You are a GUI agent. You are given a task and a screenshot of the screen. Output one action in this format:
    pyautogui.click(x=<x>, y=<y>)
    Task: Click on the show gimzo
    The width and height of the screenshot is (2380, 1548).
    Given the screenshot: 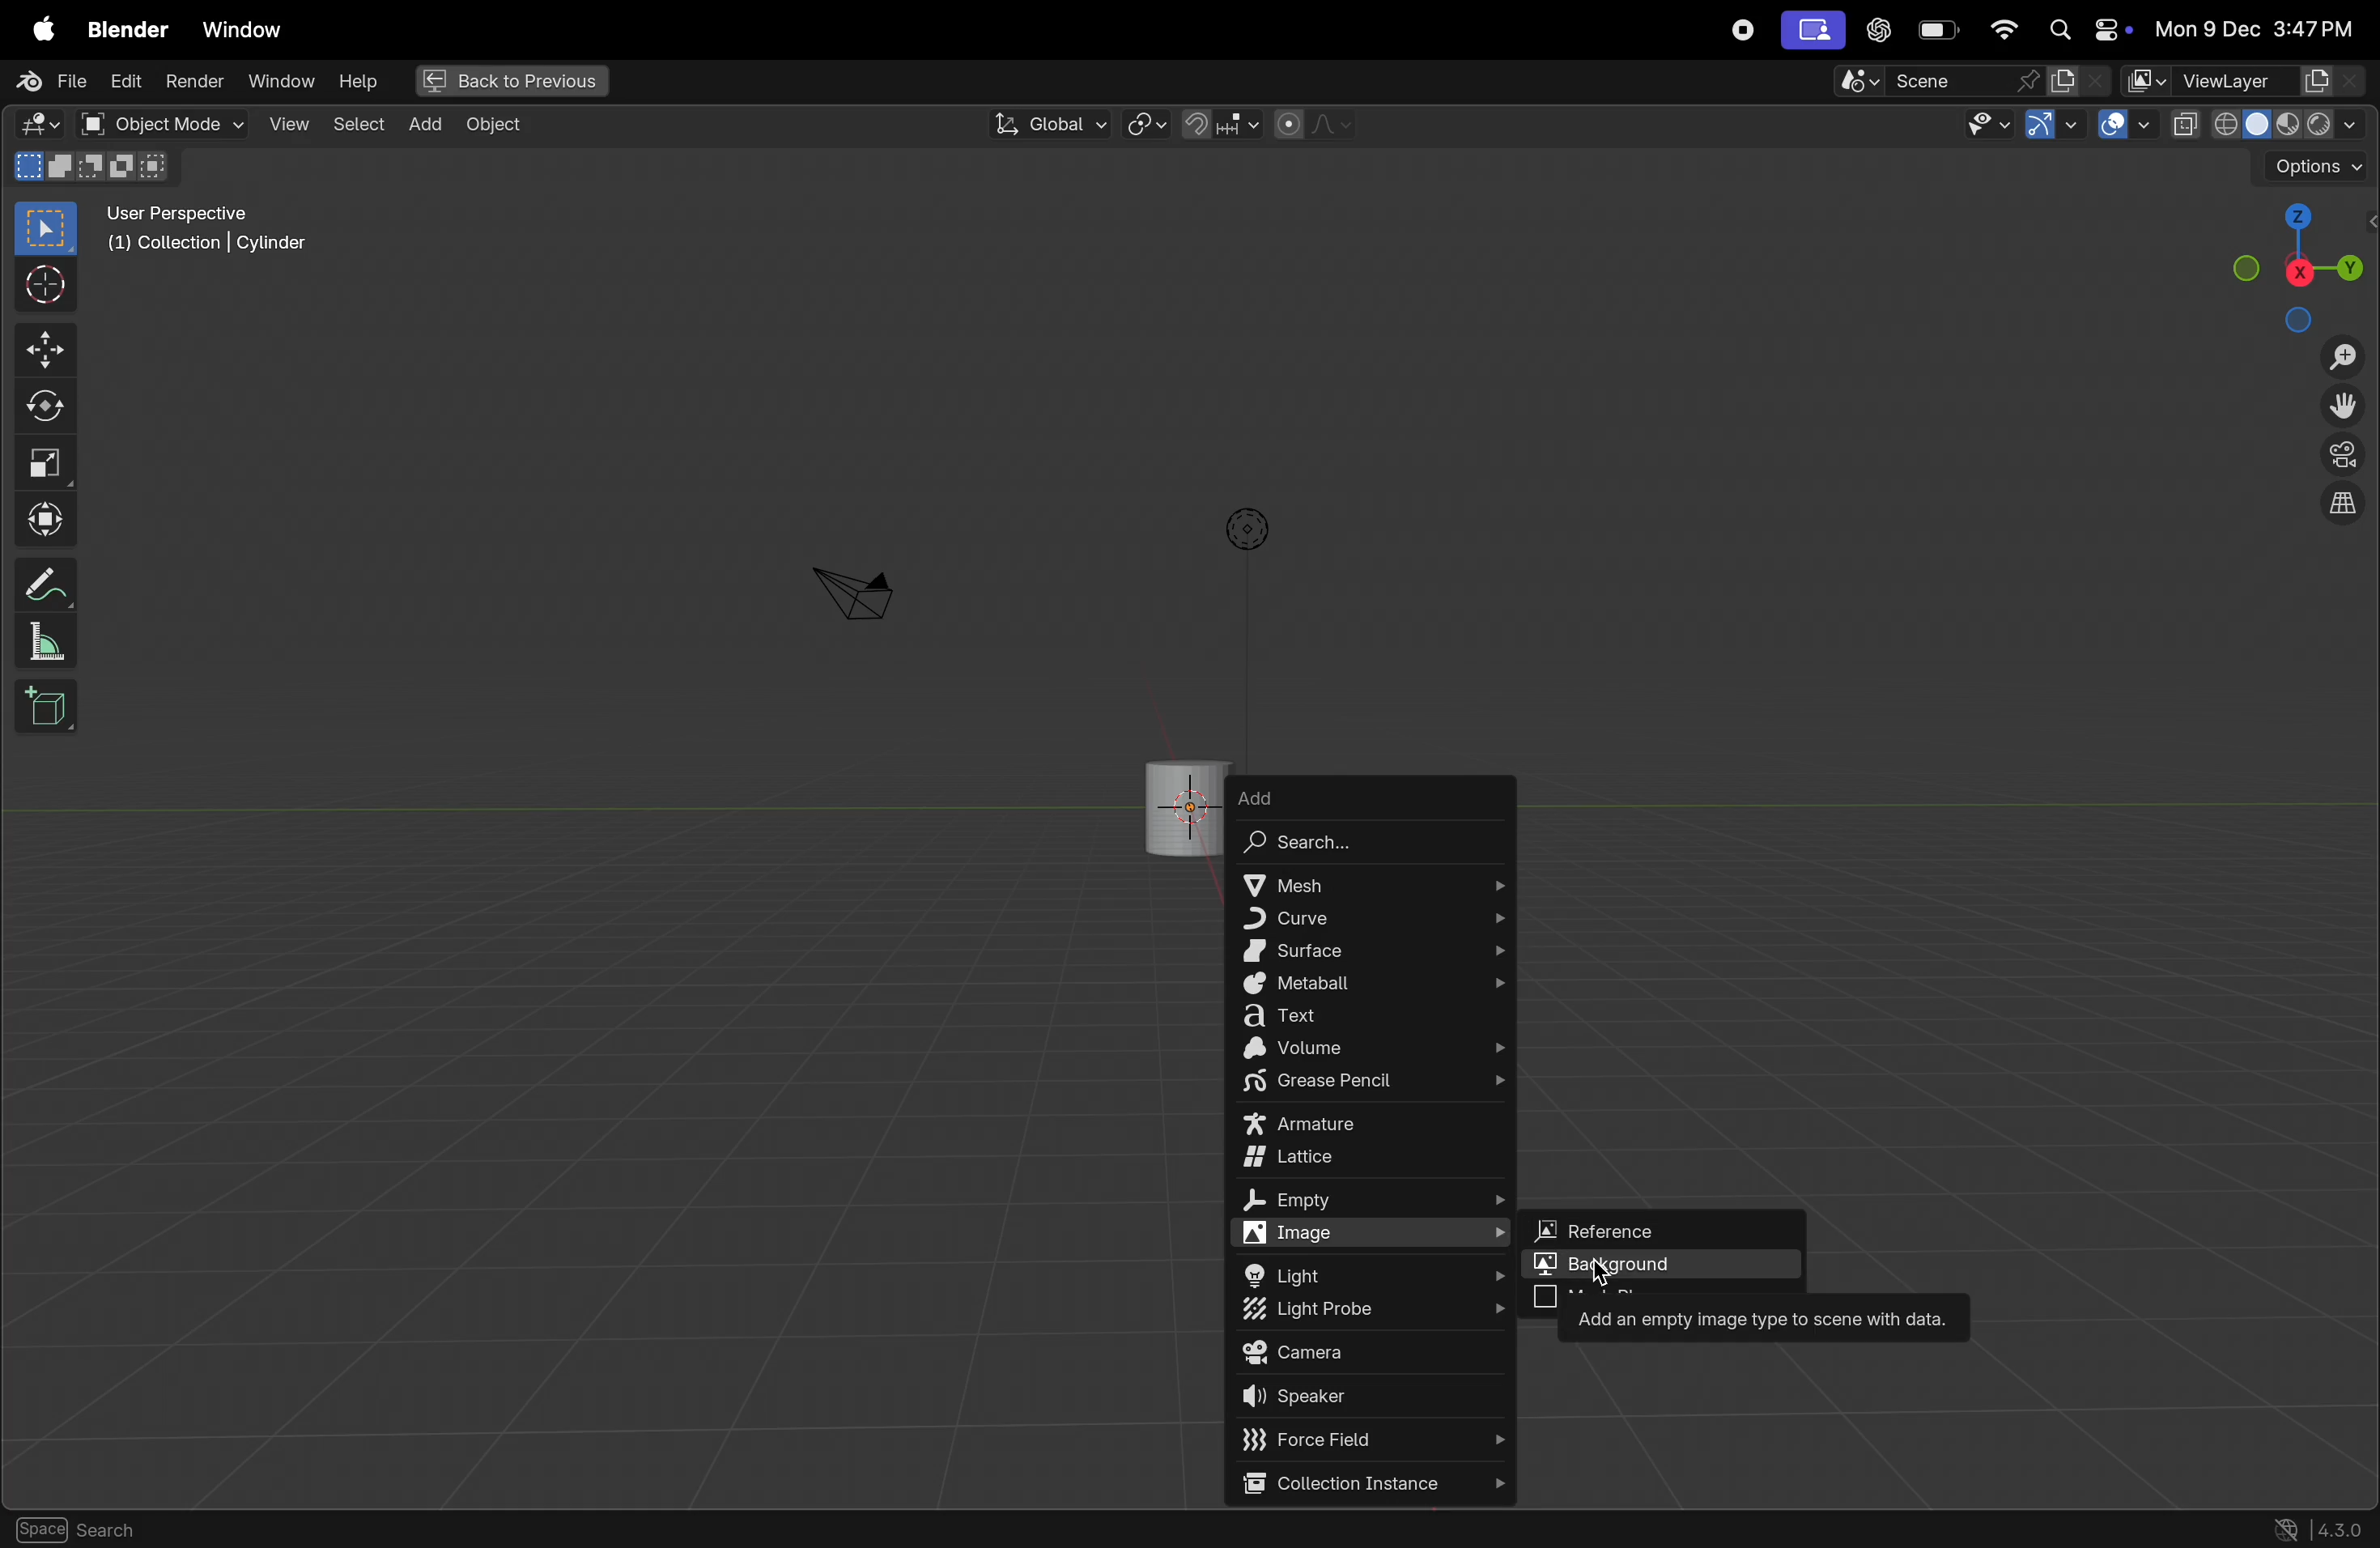 What is the action you would take?
    pyautogui.click(x=2055, y=128)
    